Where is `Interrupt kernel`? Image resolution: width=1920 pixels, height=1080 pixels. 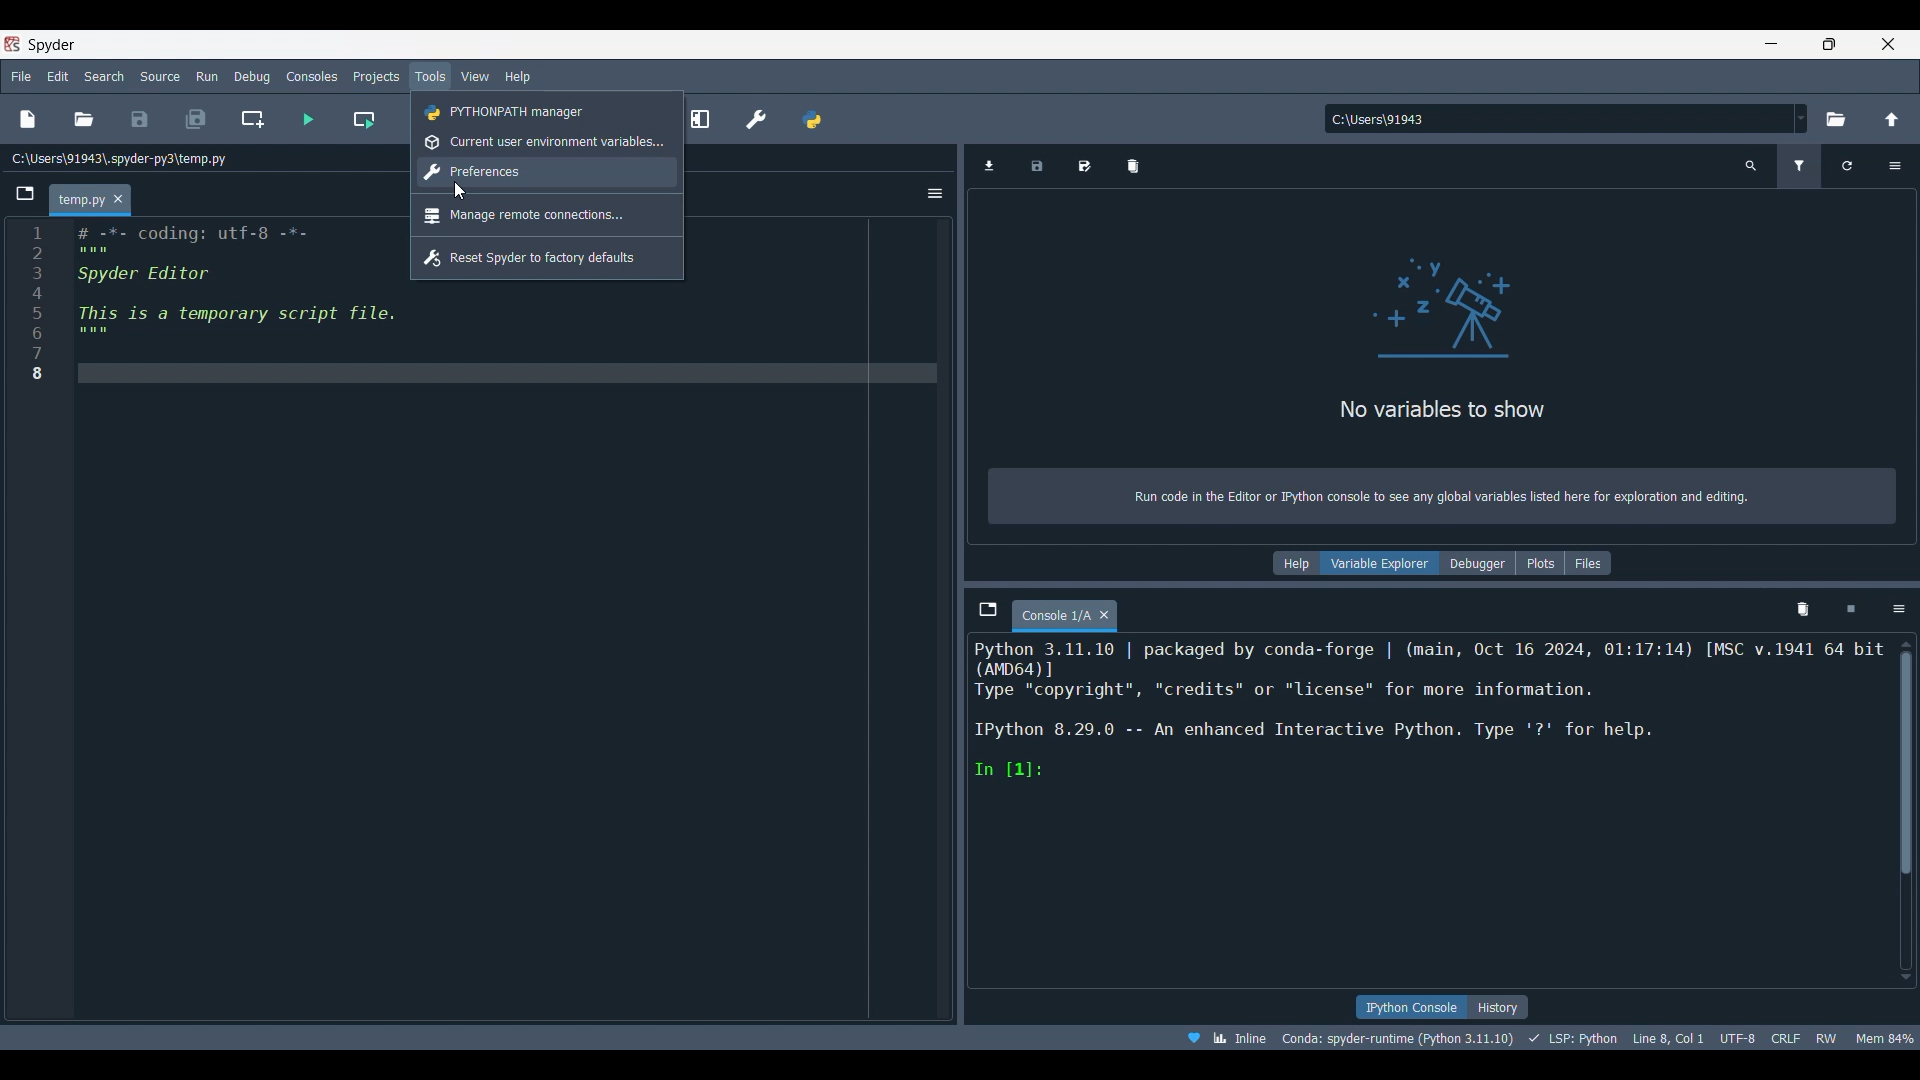
Interrupt kernel is located at coordinates (1850, 609).